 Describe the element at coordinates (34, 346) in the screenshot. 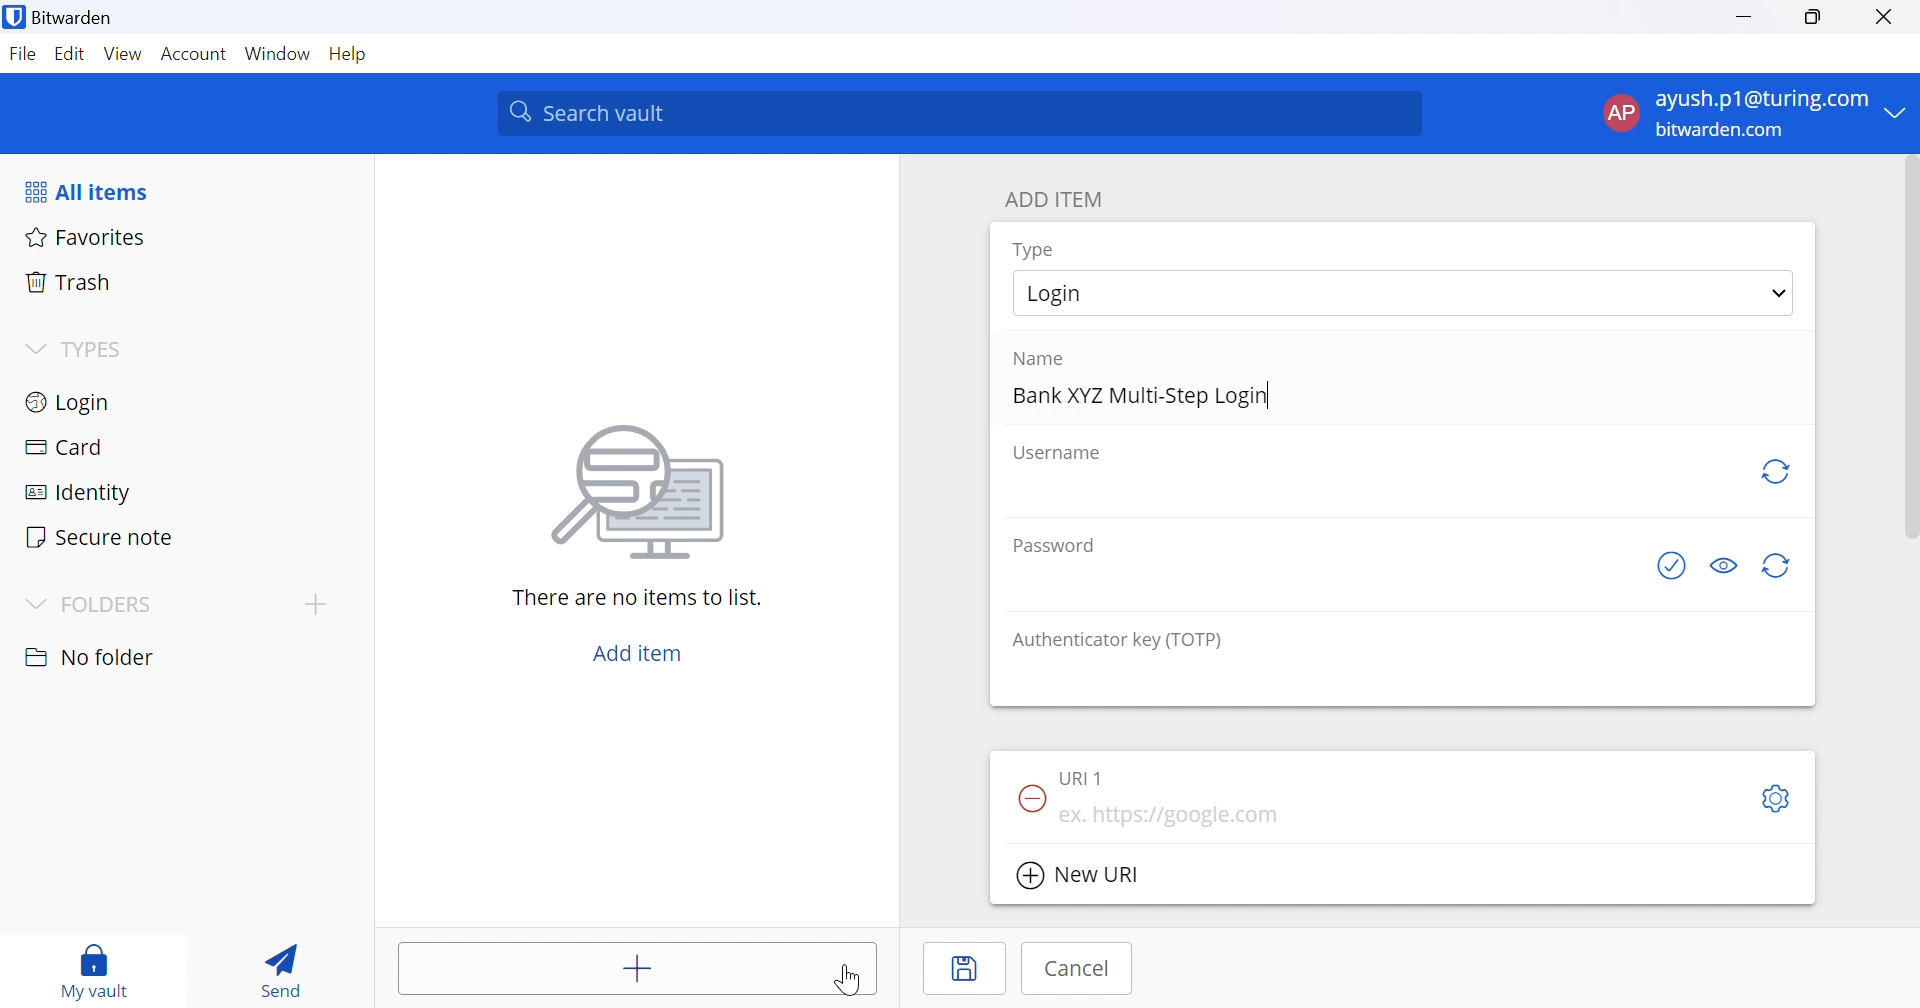

I see `Drop Down` at that location.